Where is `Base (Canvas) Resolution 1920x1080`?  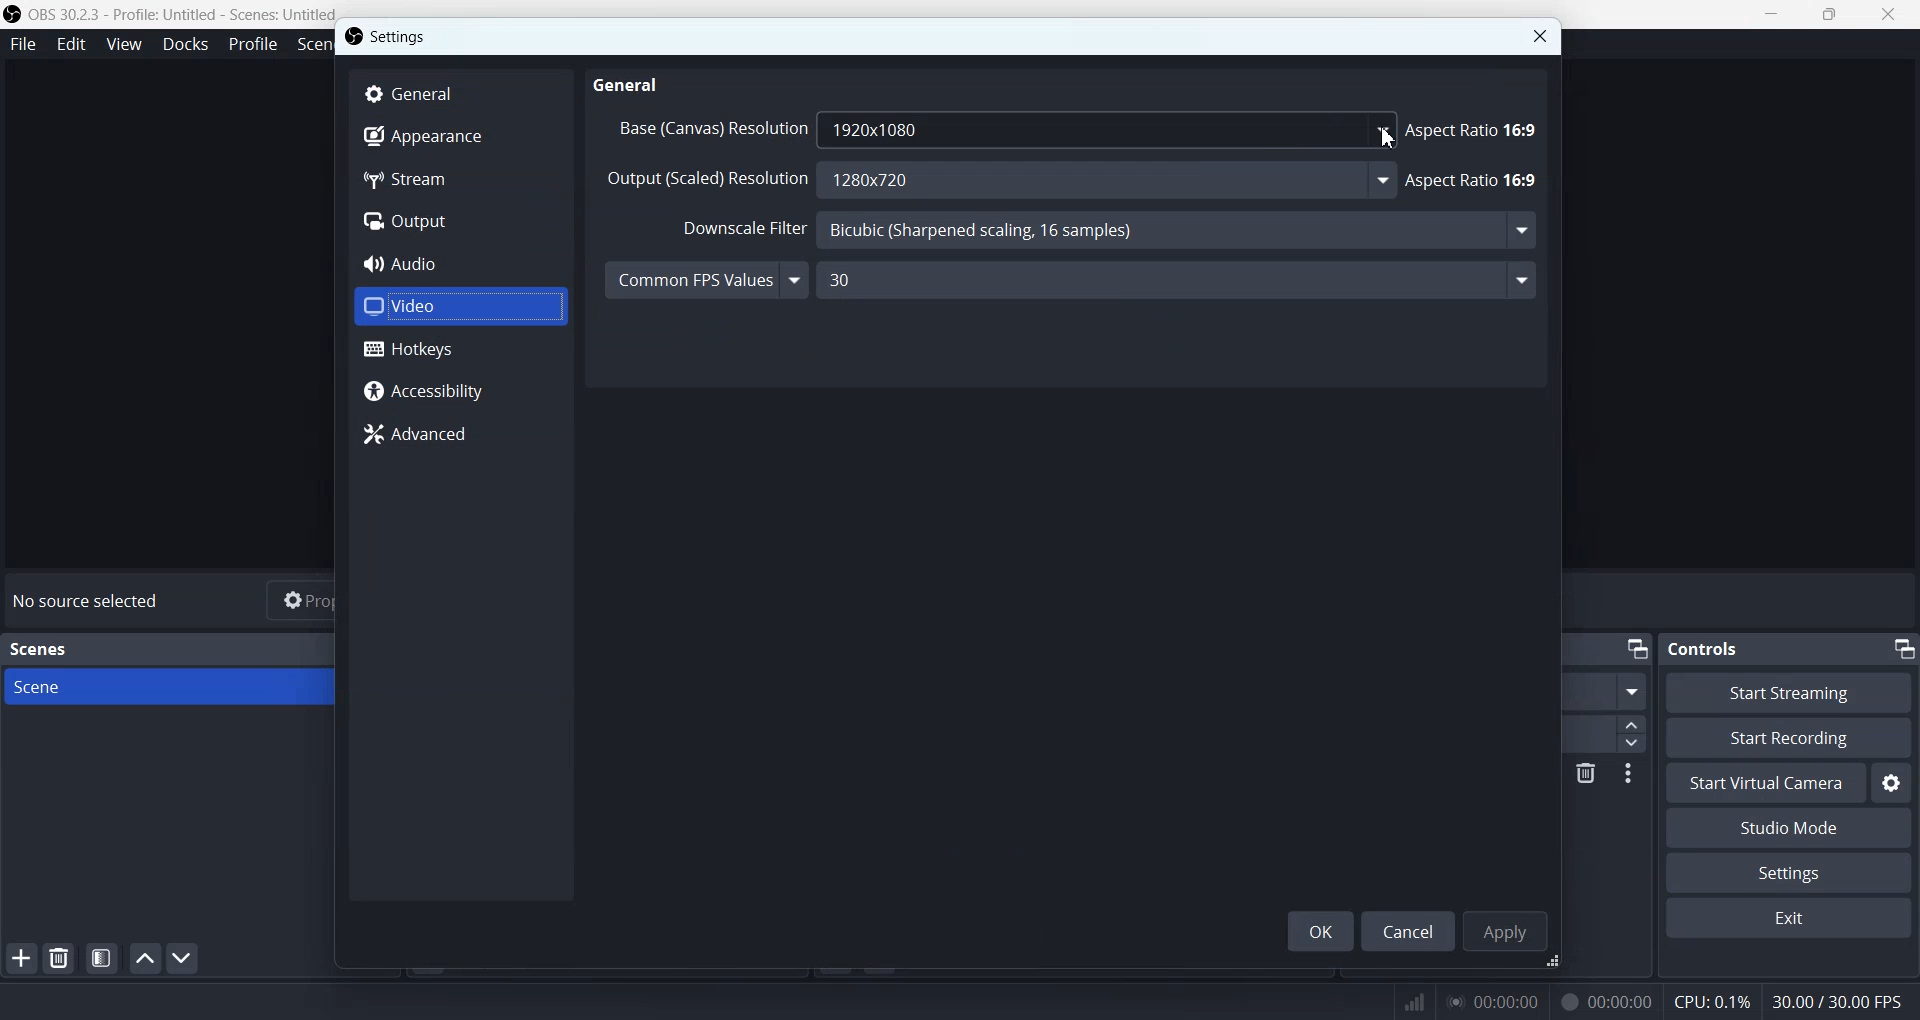 Base (Canvas) Resolution 1920x1080 is located at coordinates (1003, 131).